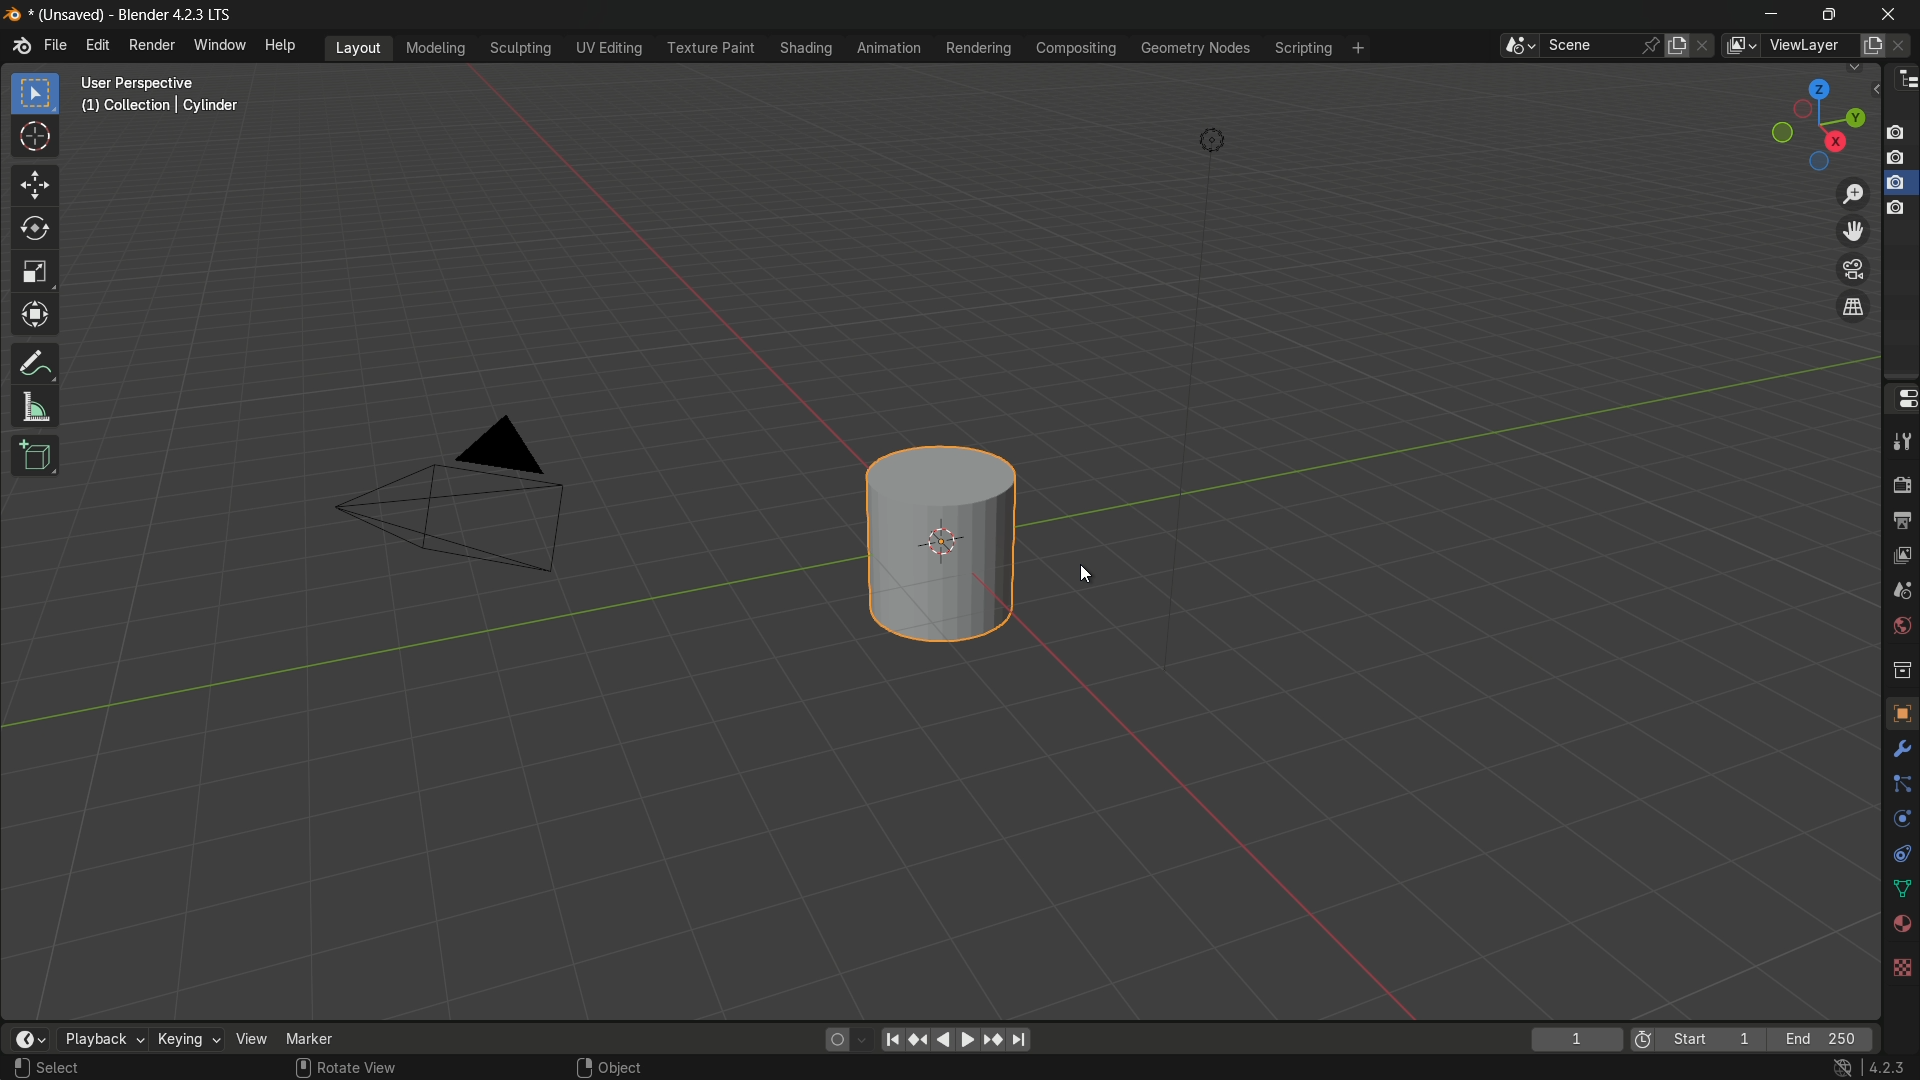 The image size is (1920, 1080). What do you see at coordinates (917, 1039) in the screenshot?
I see `jump to keyframe` at bounding box center [917, 1039].